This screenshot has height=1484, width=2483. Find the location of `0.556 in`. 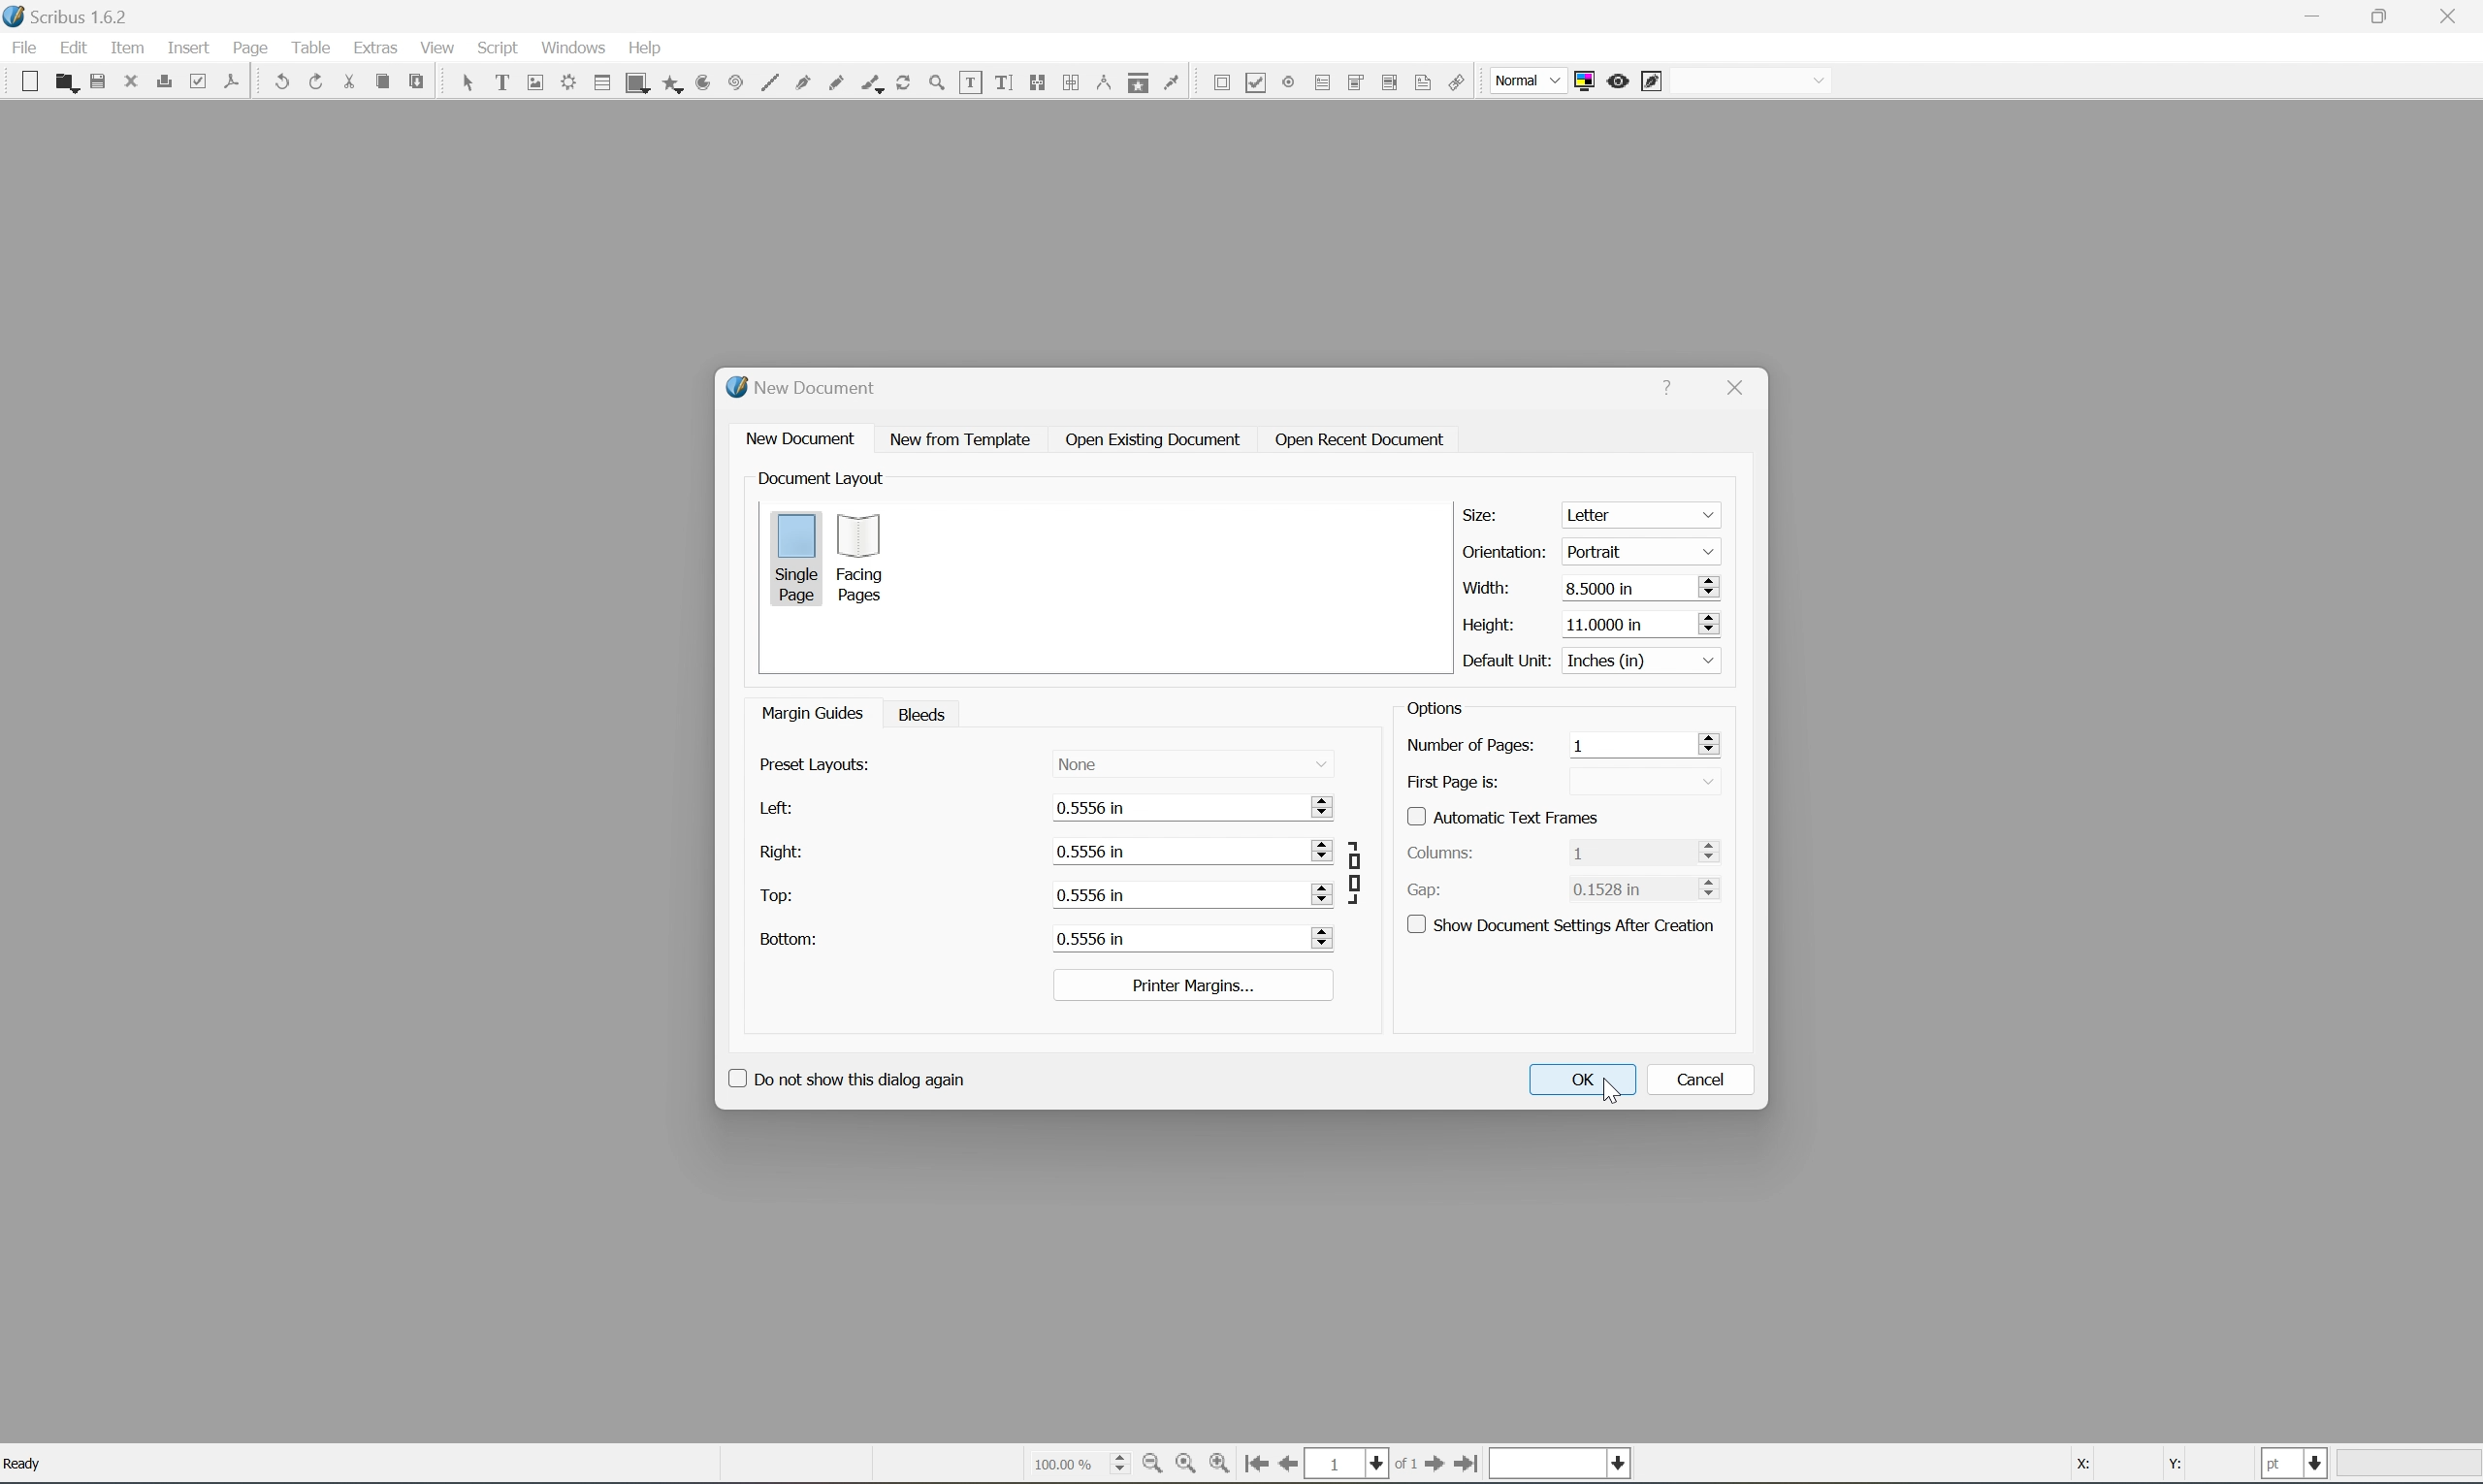

0.556 in is located at coordinates (1190, 806).